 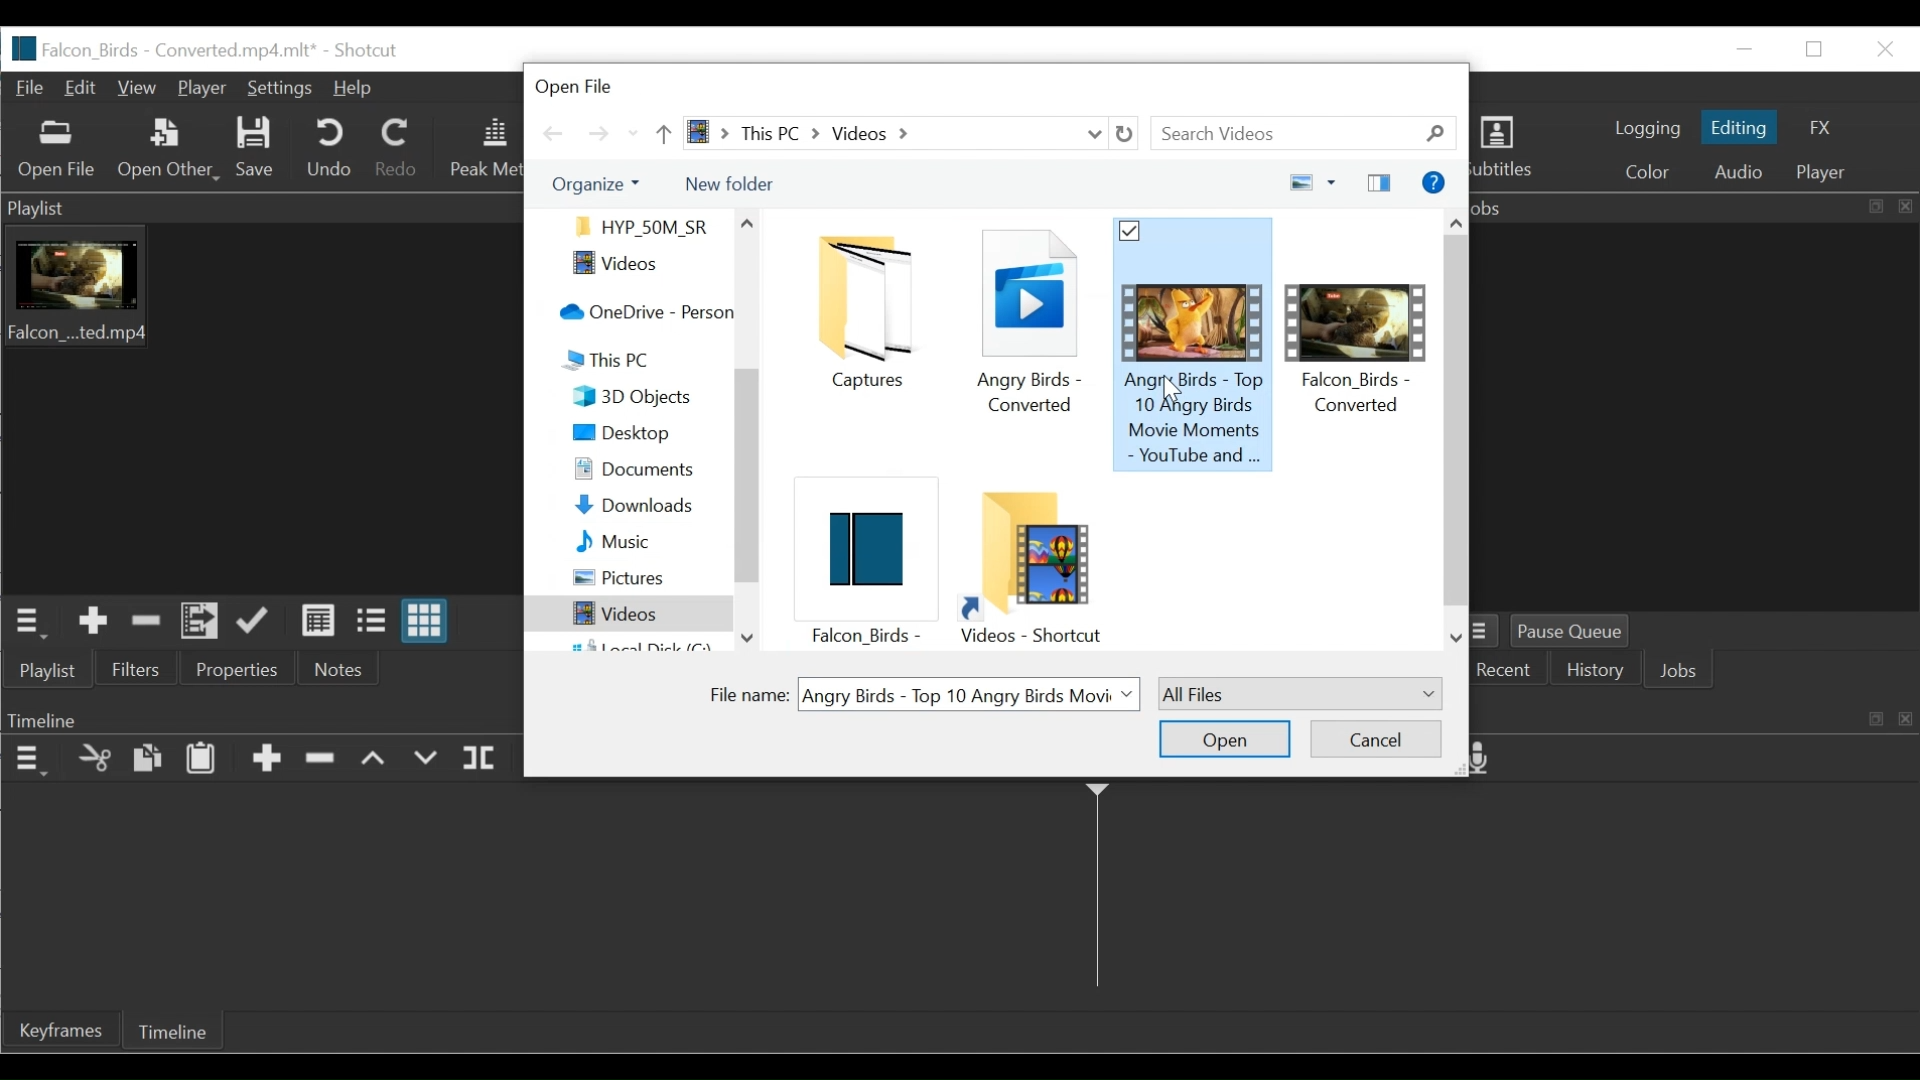 What do you see at coordinates (375, 760) in the screenshot?
I see `lift` at bounding box center [375, 760].